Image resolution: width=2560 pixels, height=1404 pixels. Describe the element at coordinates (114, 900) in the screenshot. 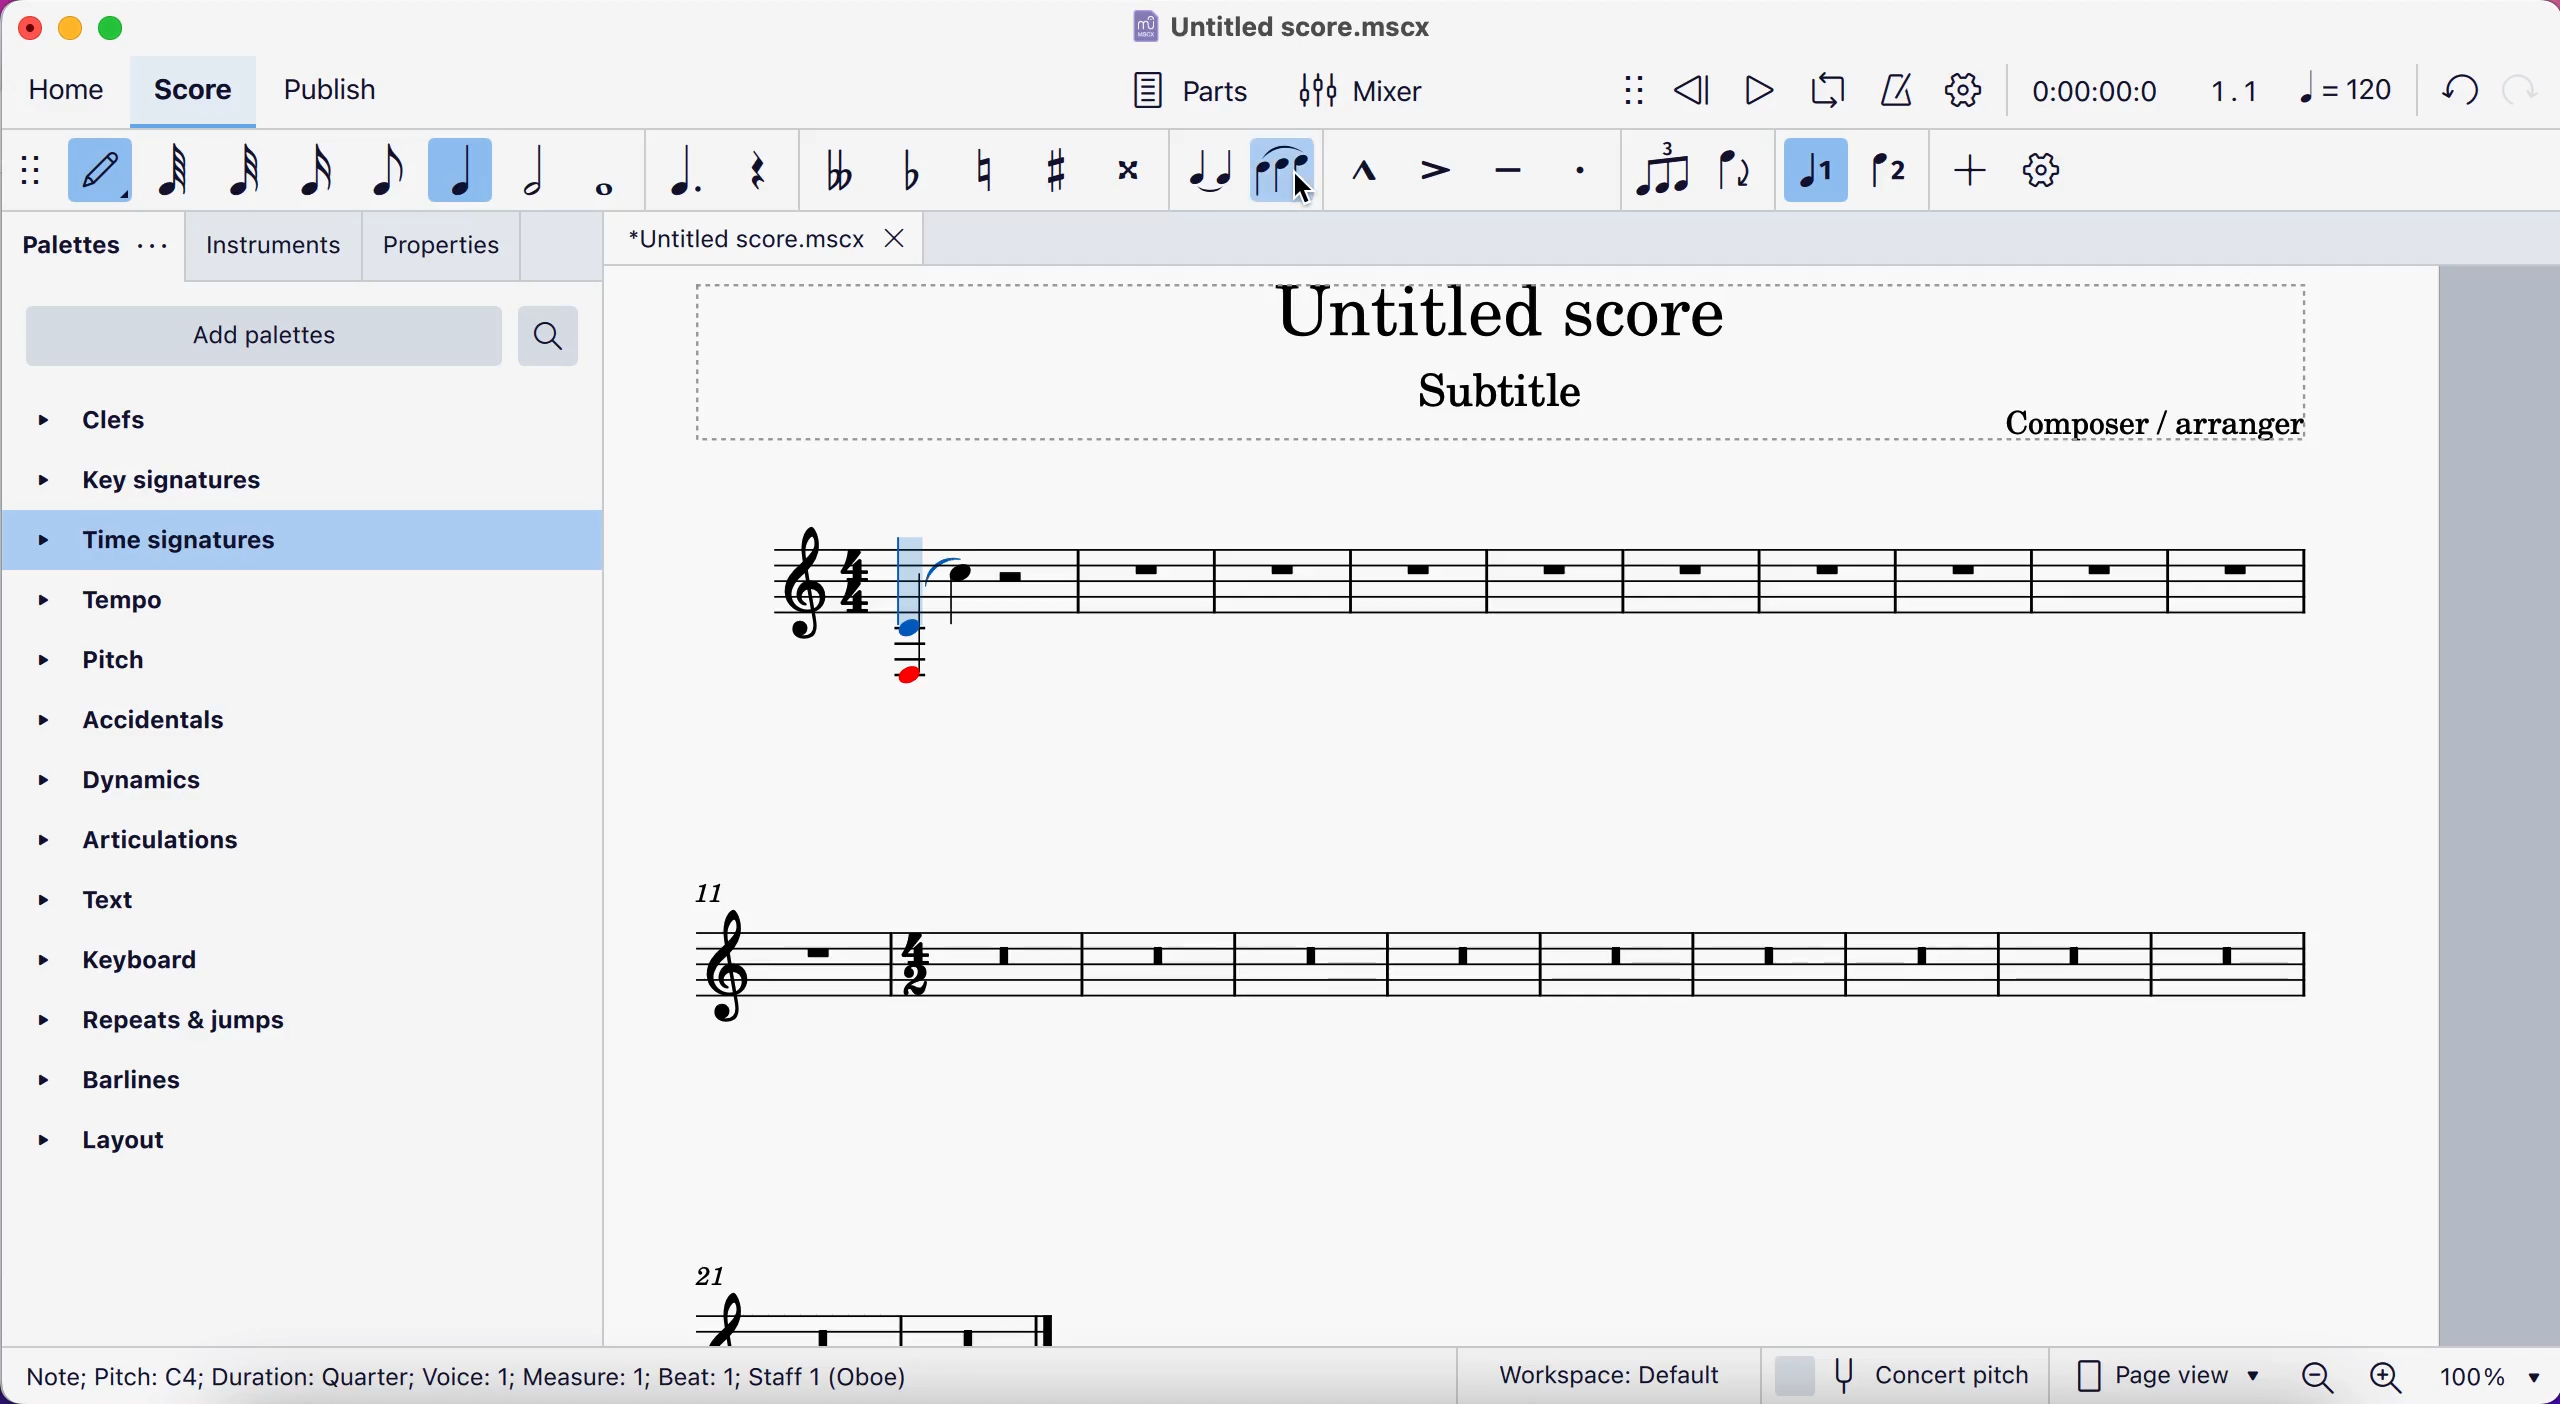

I see `text` at that location.